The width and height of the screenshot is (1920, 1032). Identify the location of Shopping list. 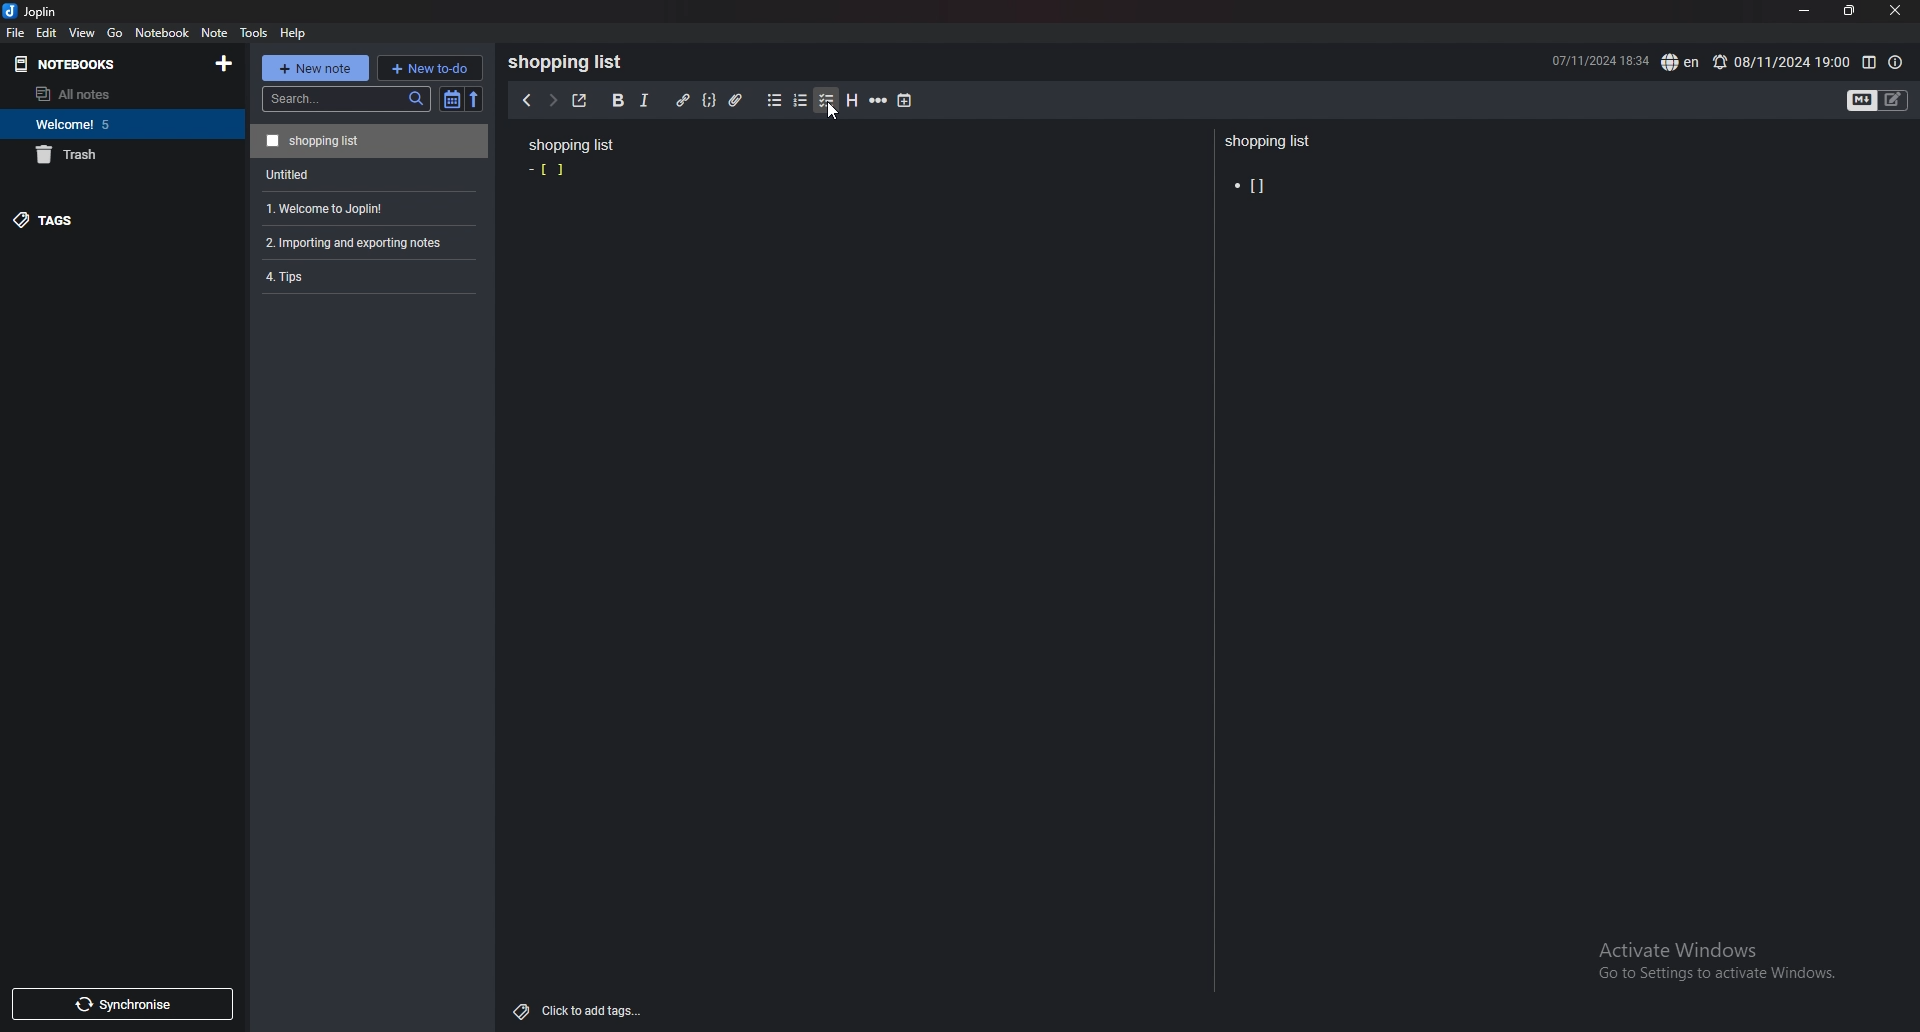
(571, 62).